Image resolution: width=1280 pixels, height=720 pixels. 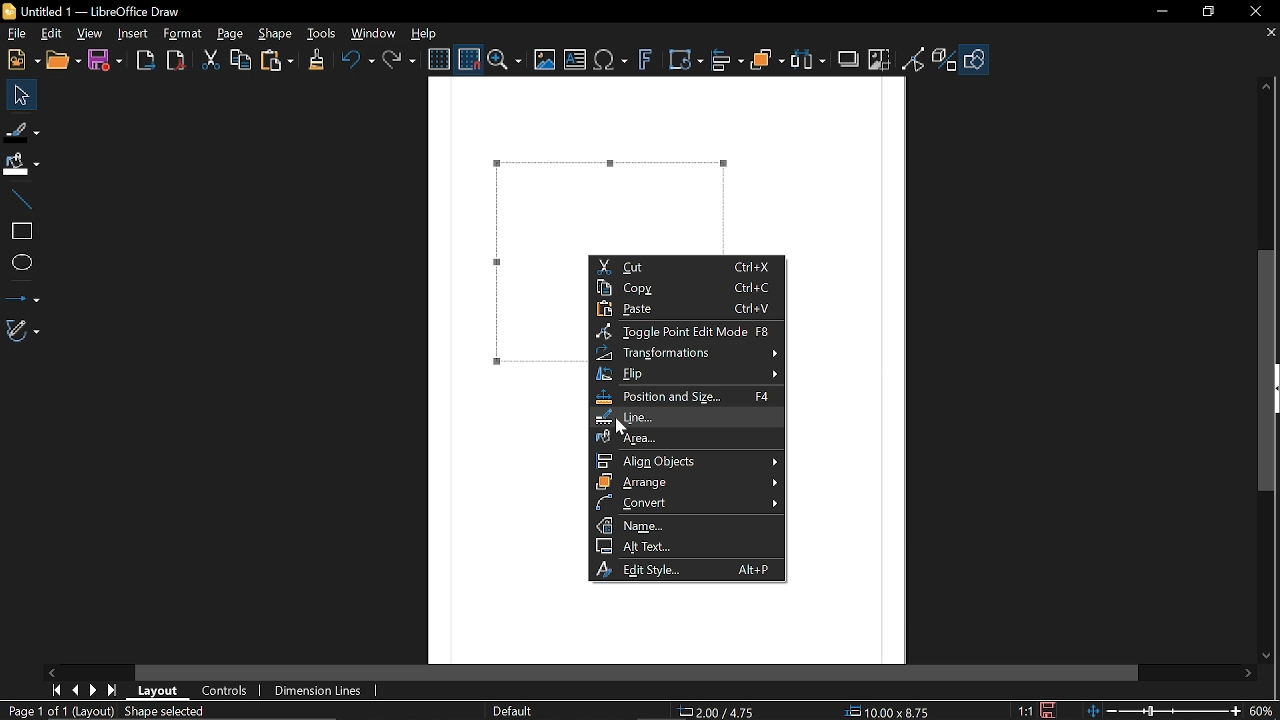 I want to click on Size, so click(x=894, y=712).